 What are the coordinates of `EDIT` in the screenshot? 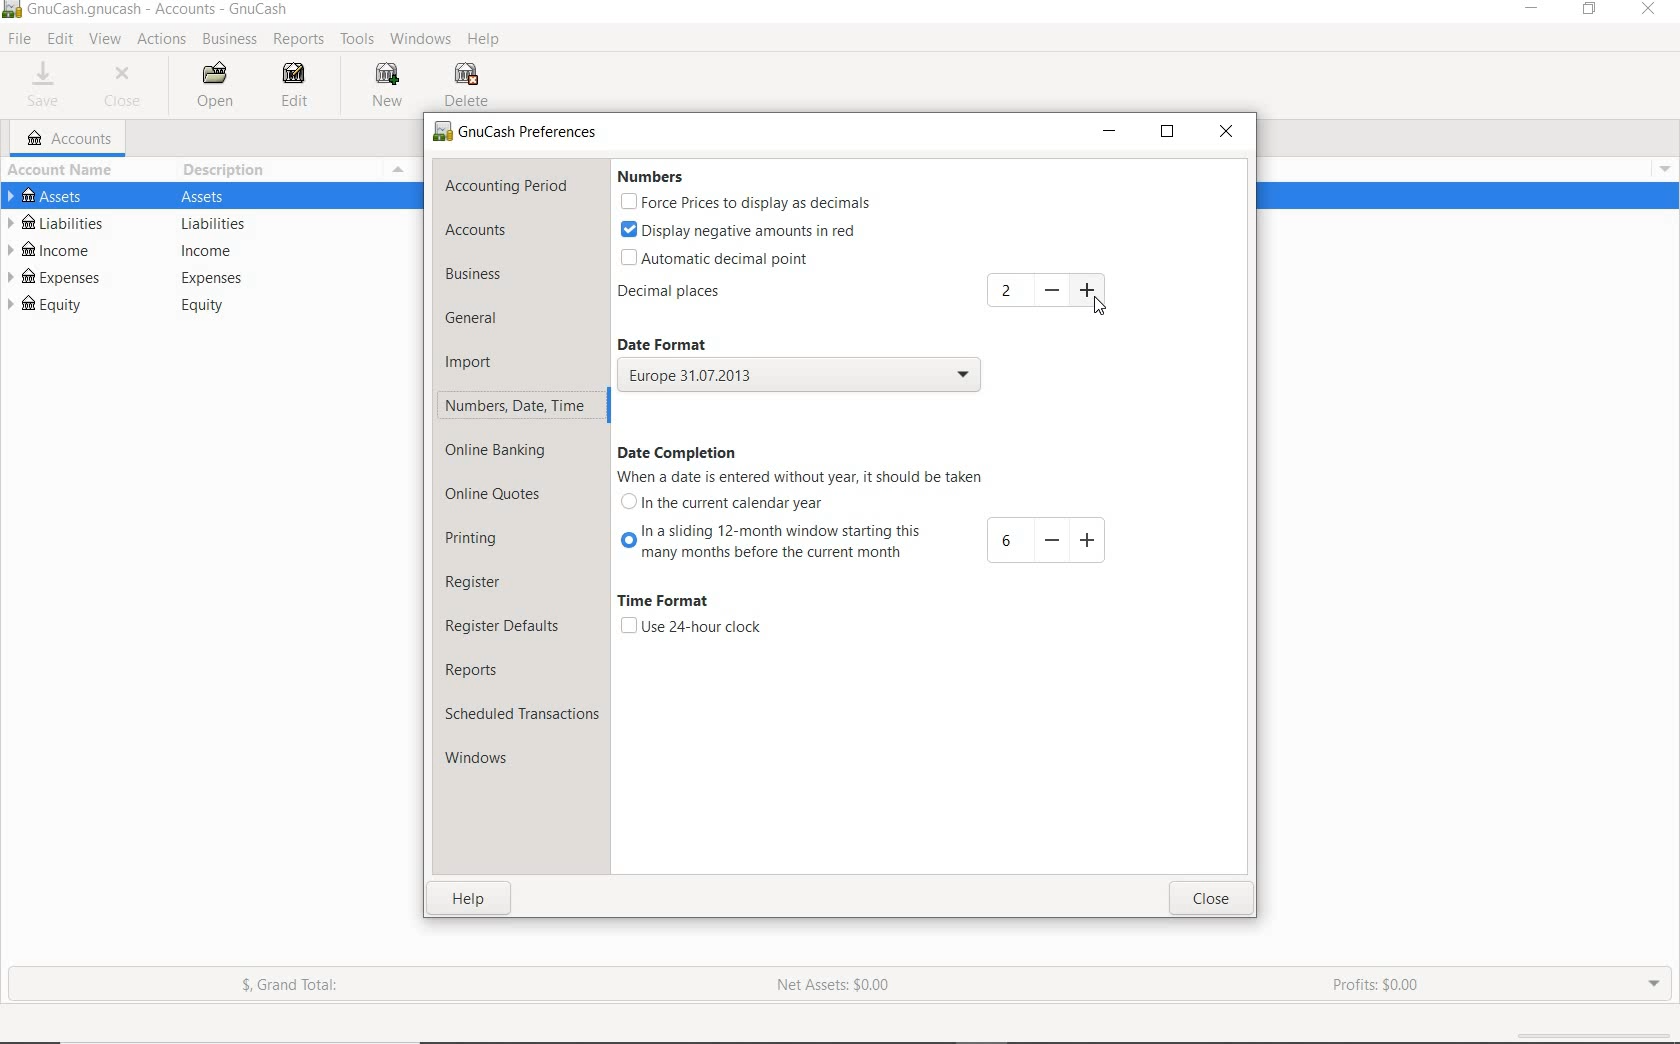 It's located at (59, 40).